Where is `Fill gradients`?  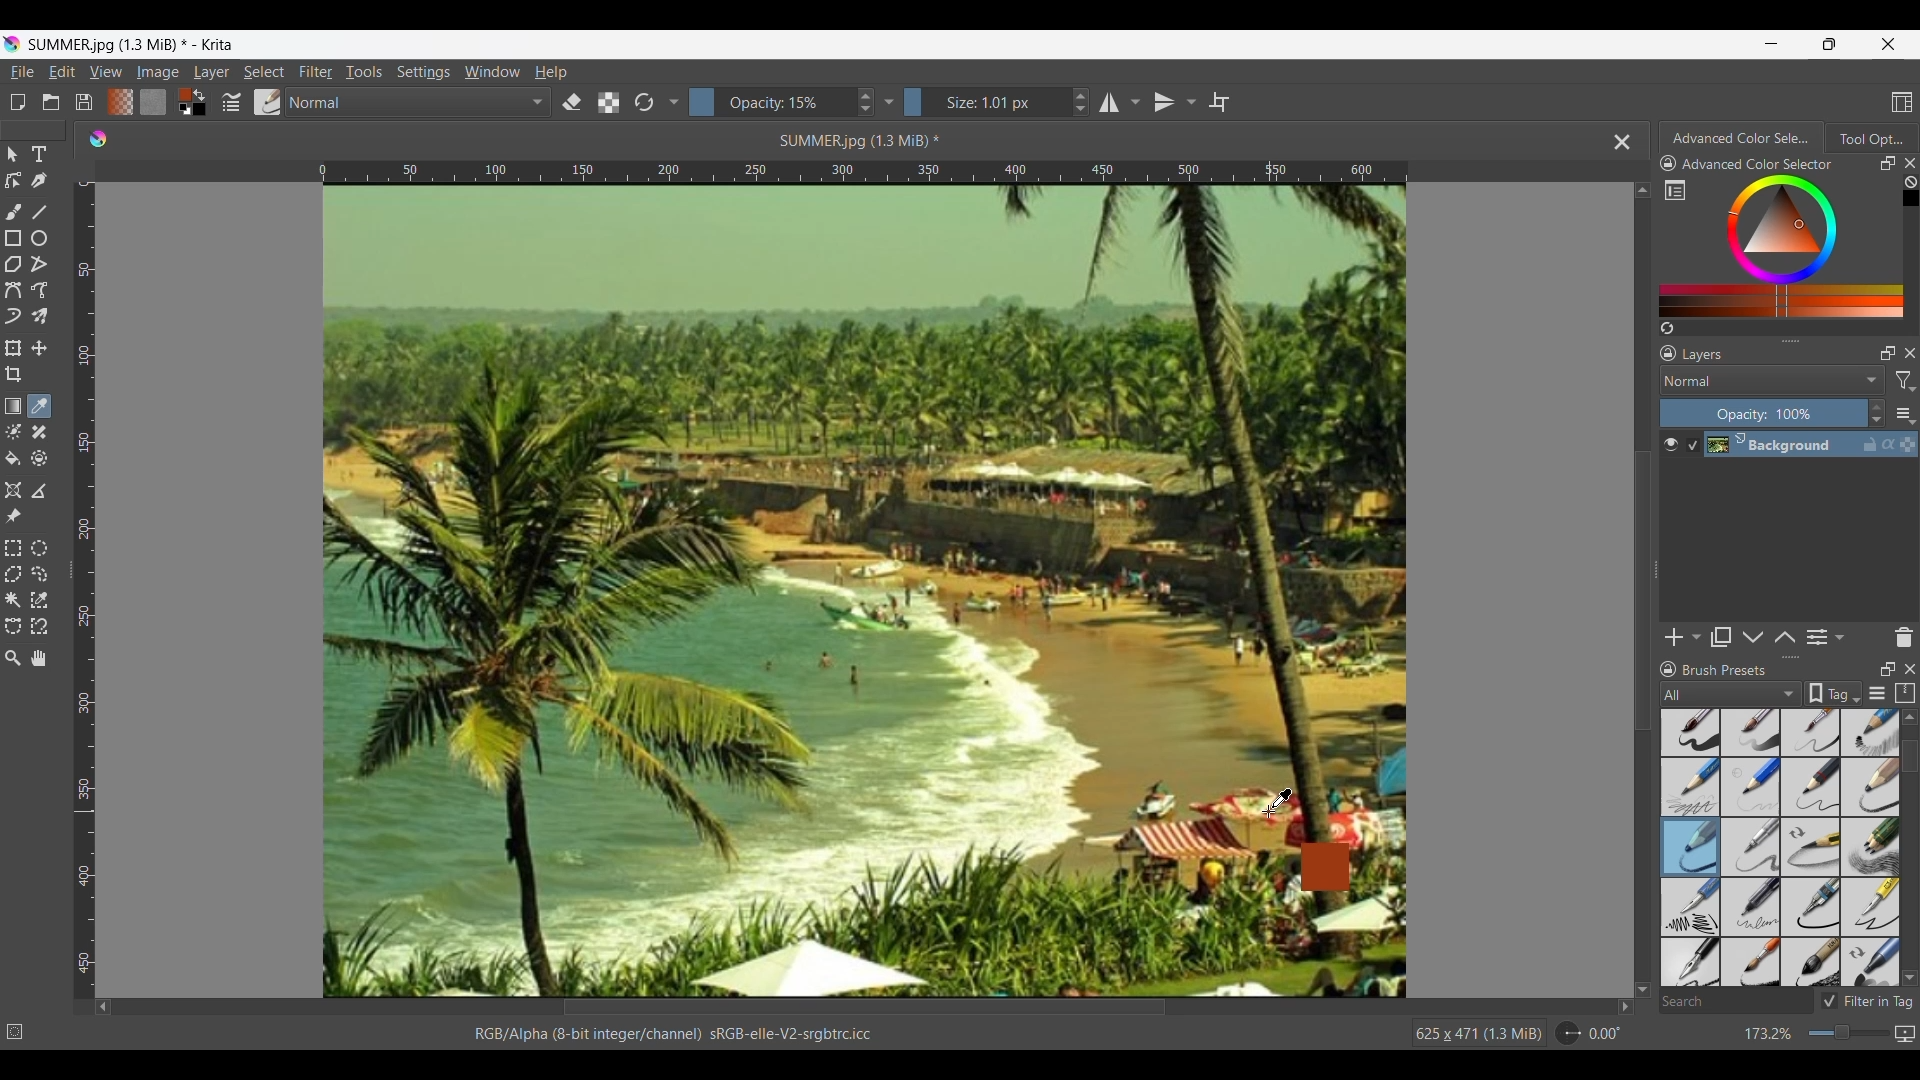
Fill gradients is located at coordinates (120, 102).